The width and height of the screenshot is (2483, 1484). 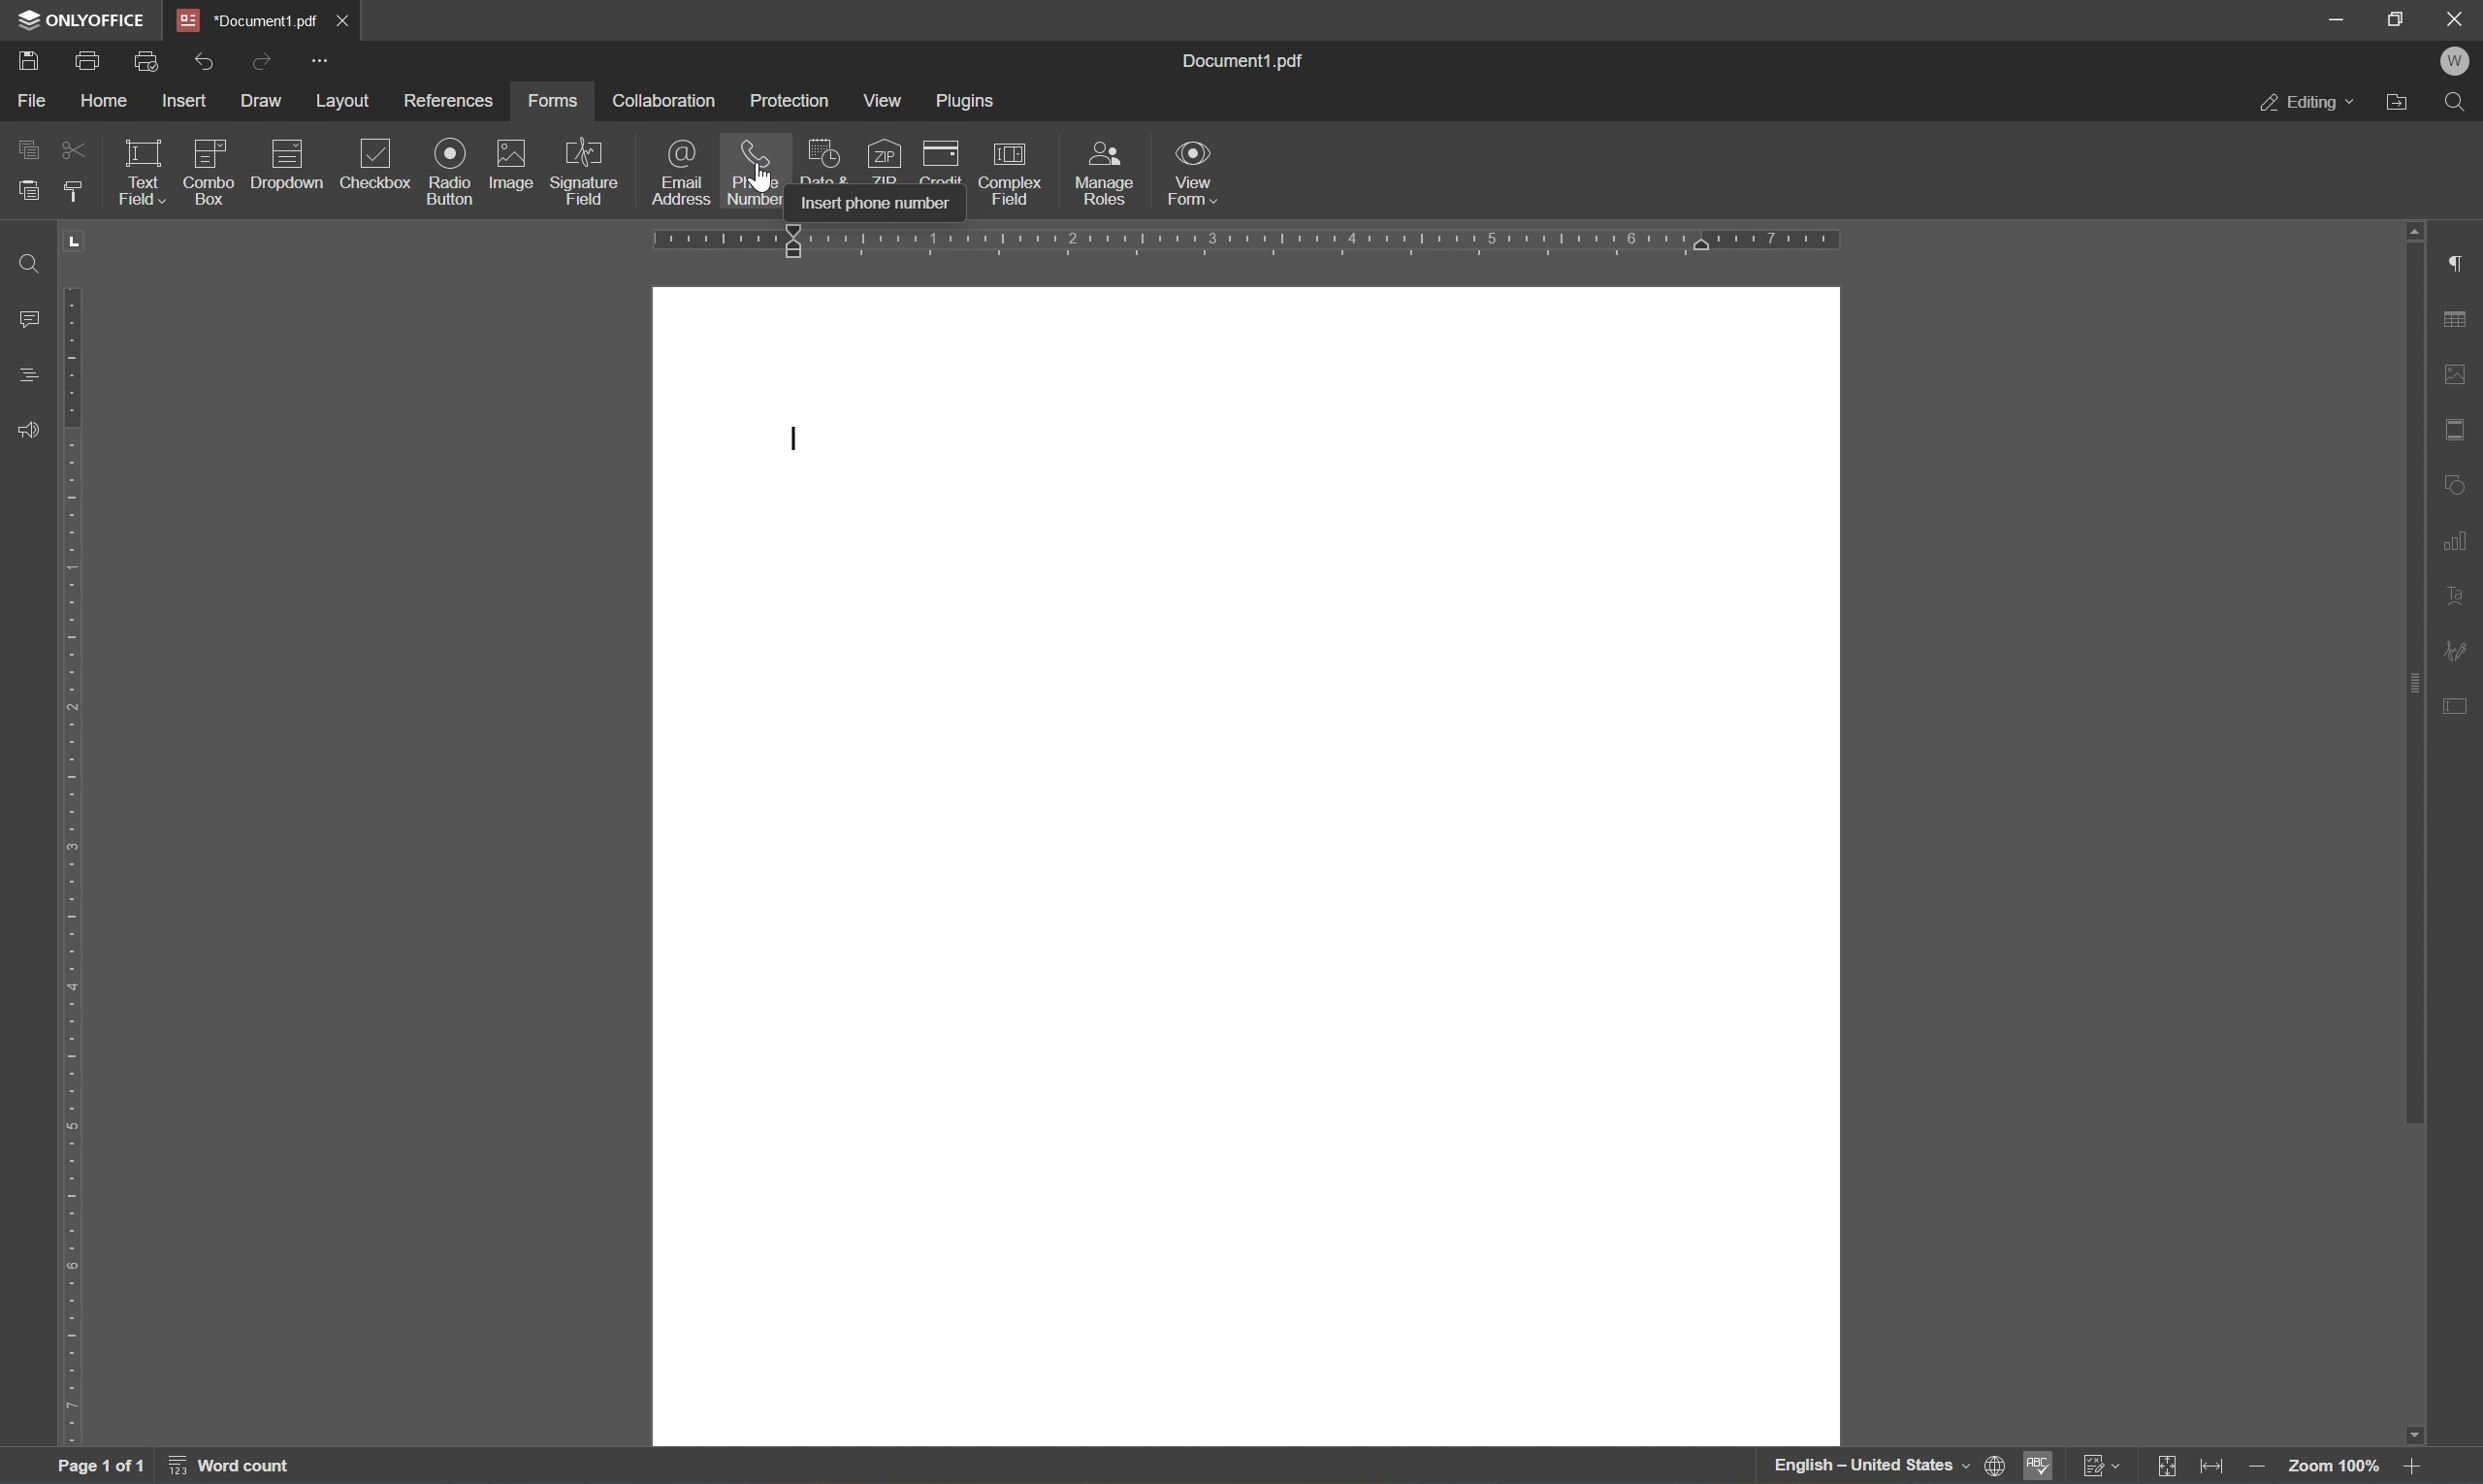 I want to click on cut, so click(x=74, y=150).